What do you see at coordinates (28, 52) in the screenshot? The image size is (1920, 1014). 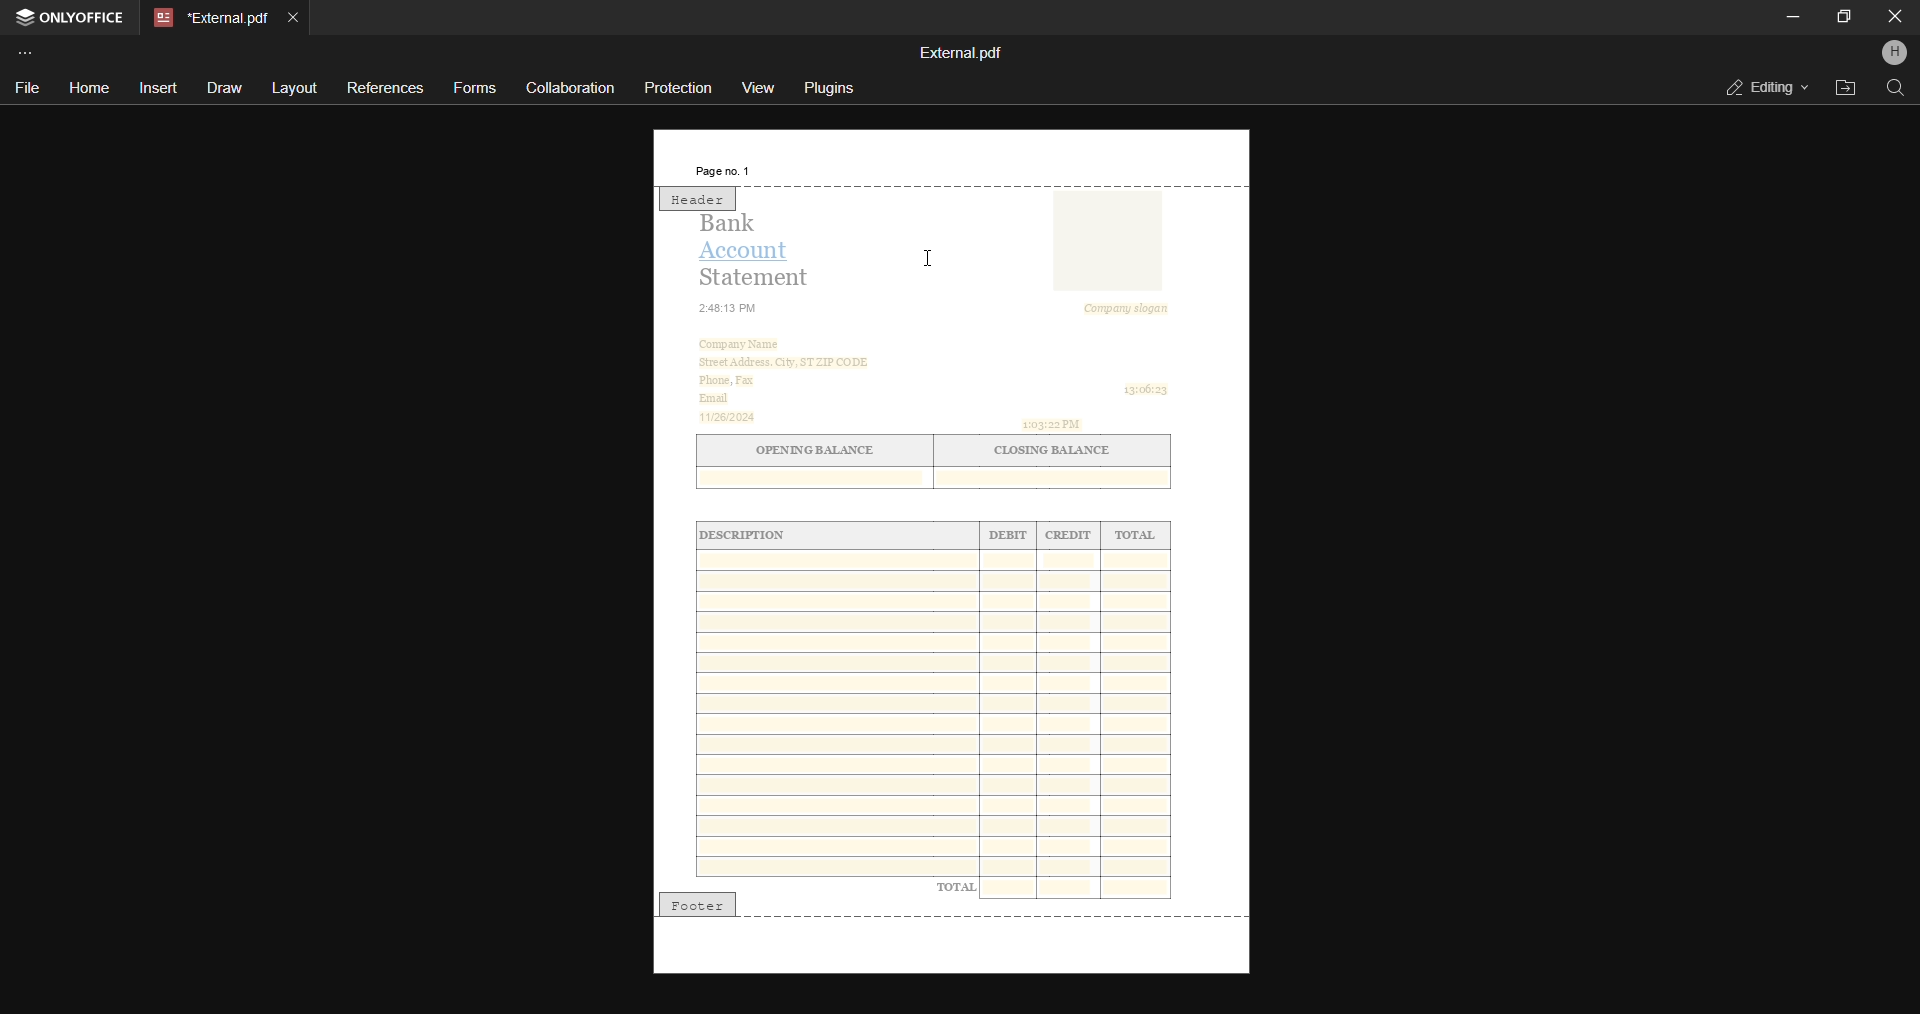 I see `customize toolbar` at bounding box center [28, 52].